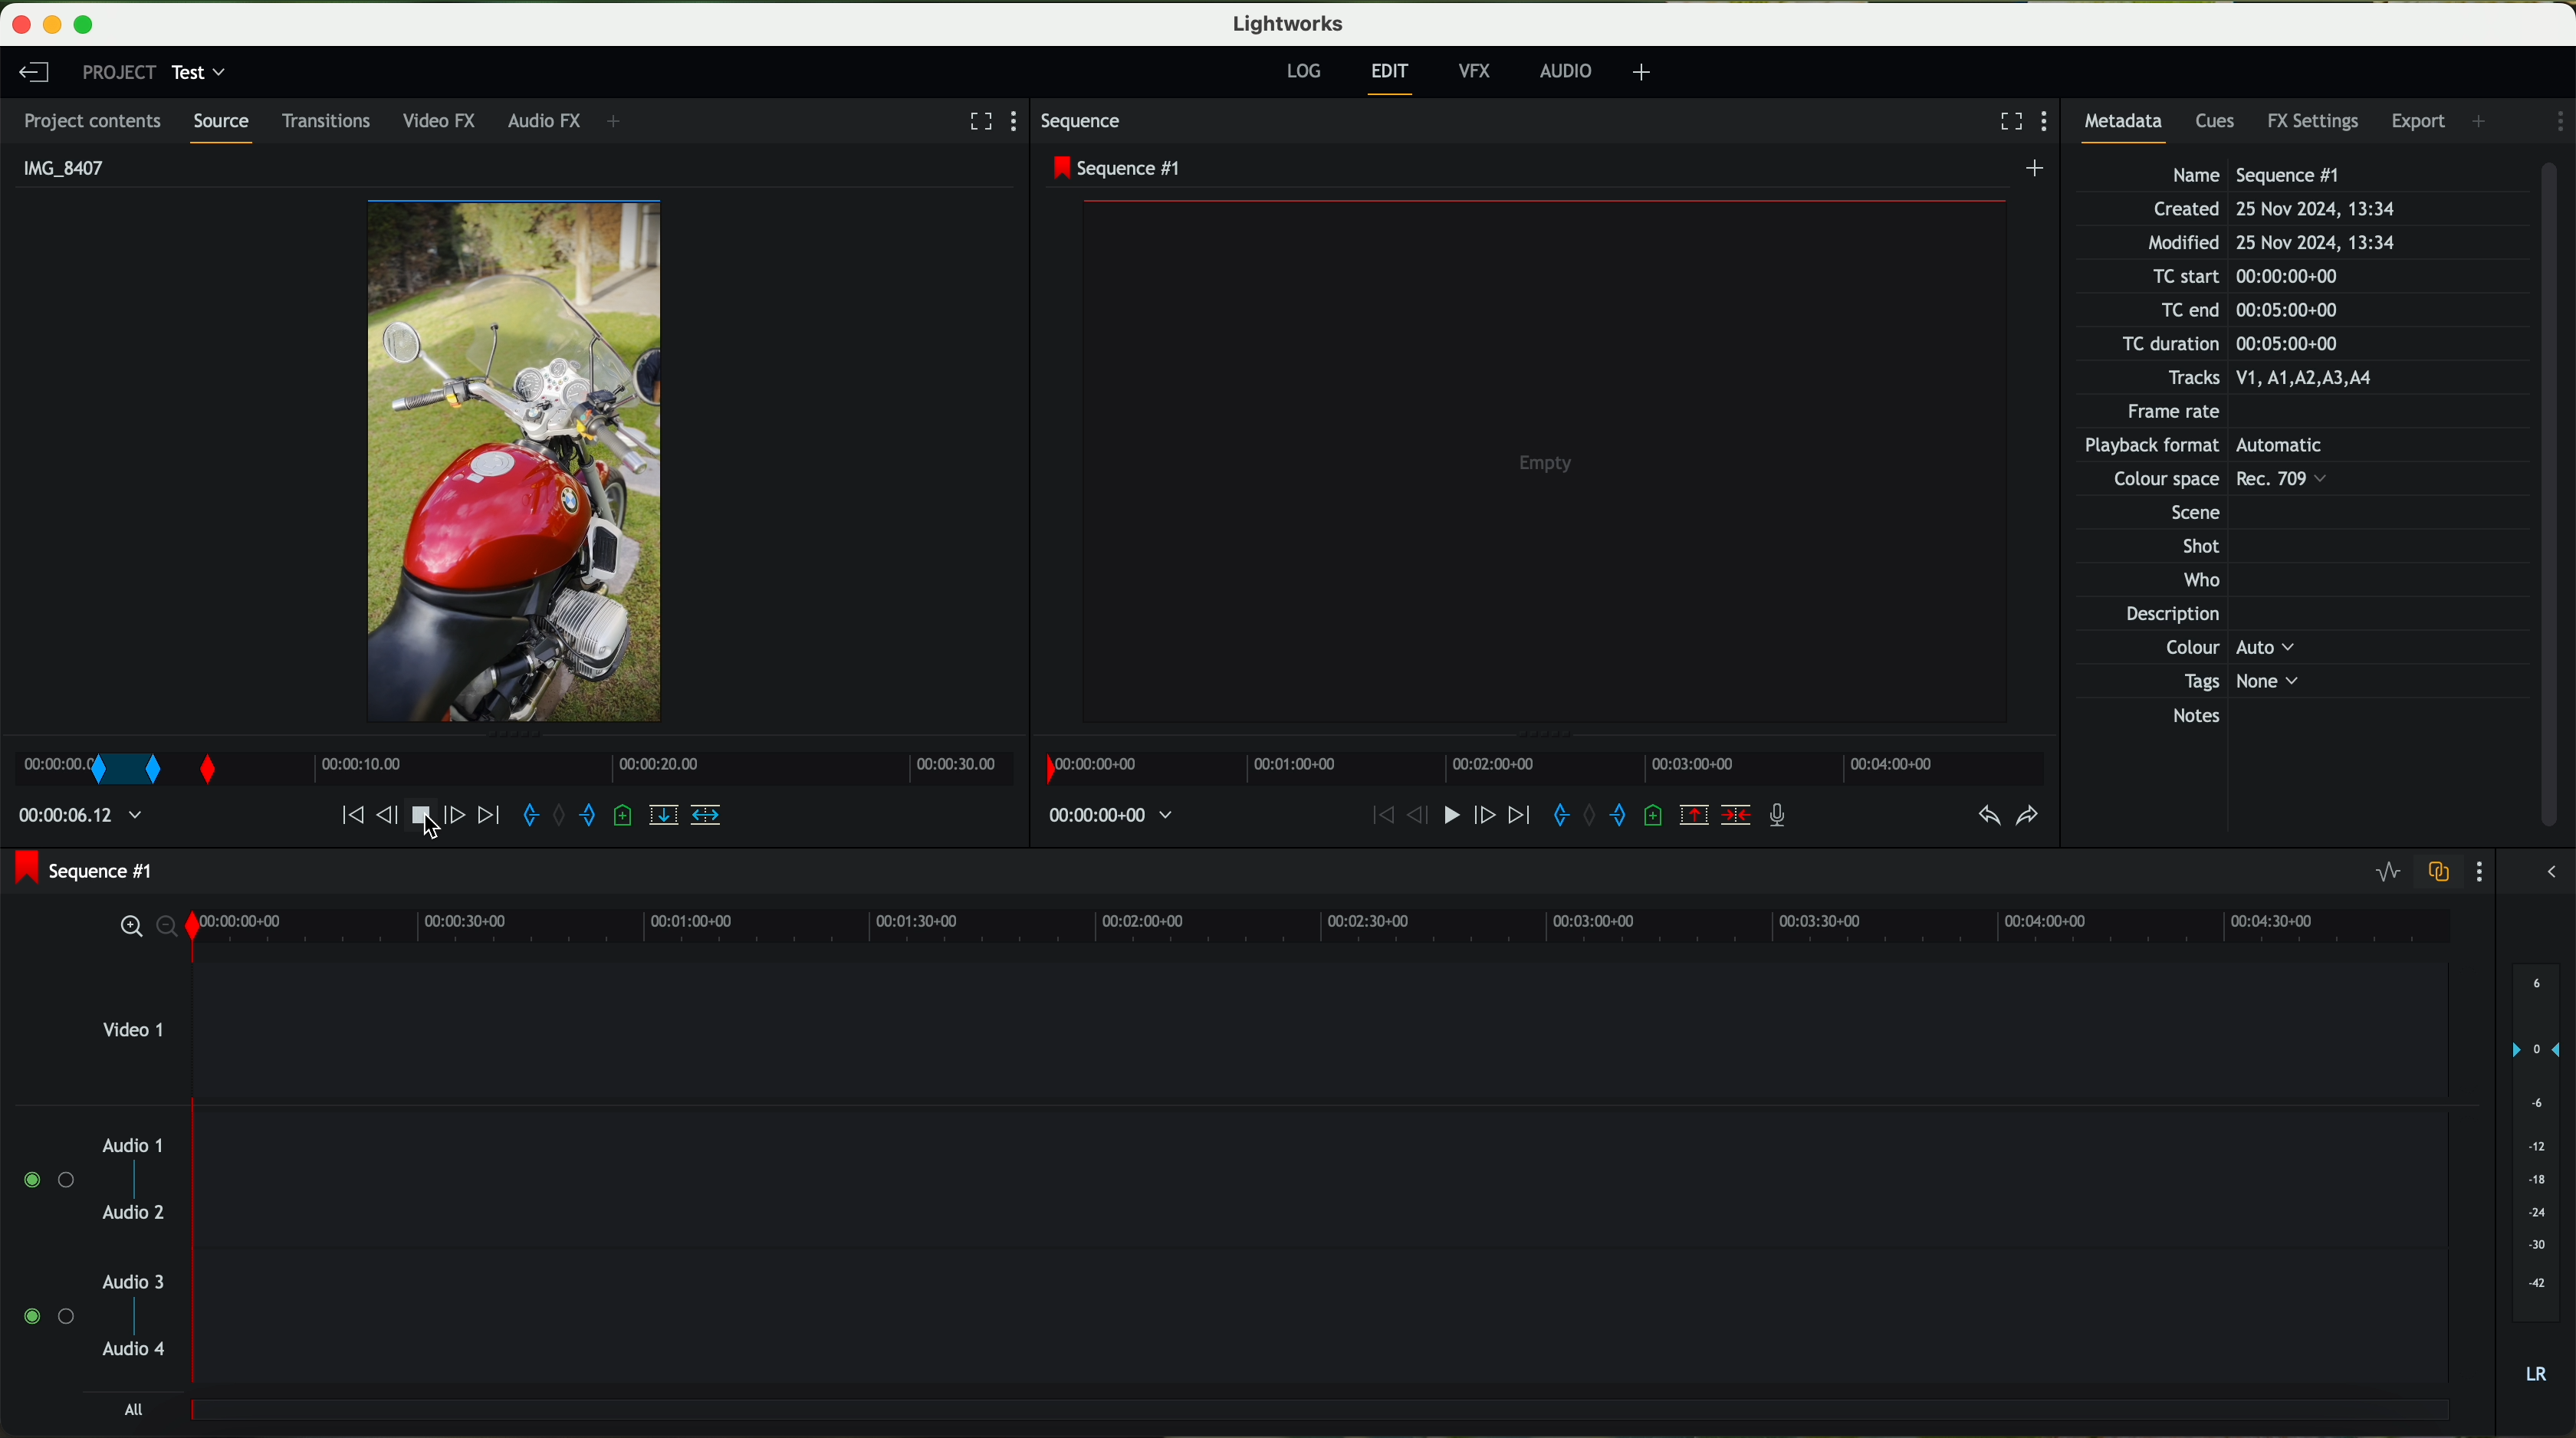 The width and height of the screenshot is (2576, 1438). Describe the element at coordinates (533, 818) in the screenshot. I see `add an in mark` at that location.